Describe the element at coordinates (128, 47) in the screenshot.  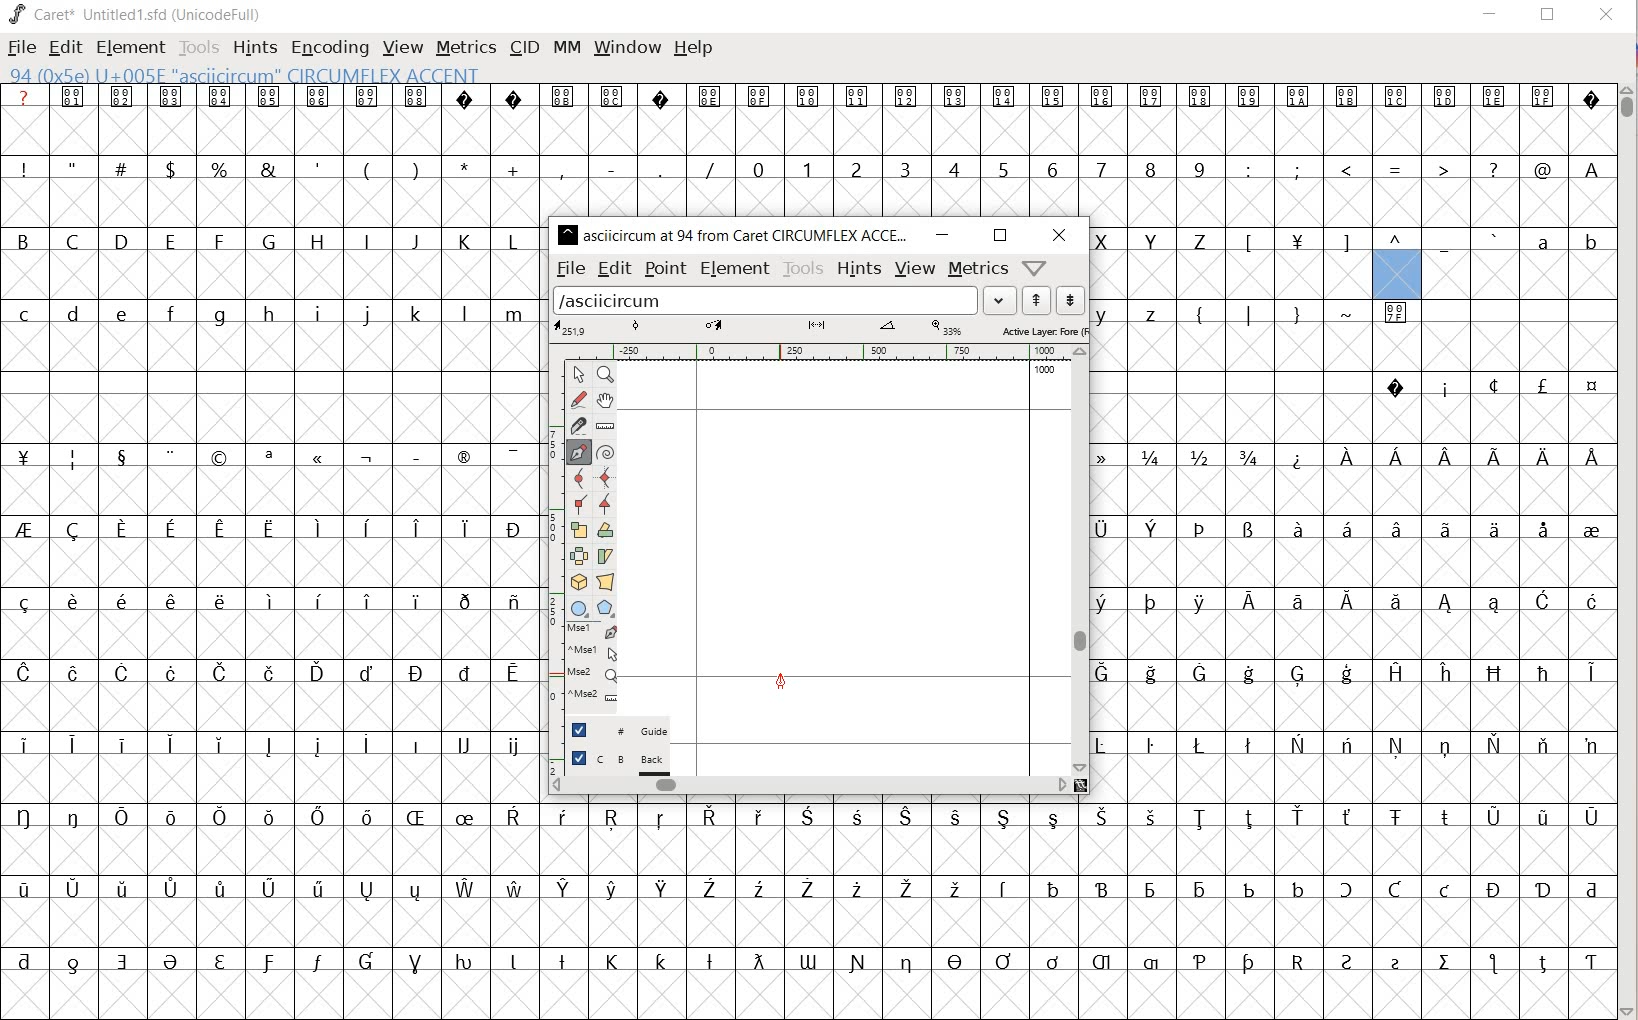
I see `ELEMENT` at that location.